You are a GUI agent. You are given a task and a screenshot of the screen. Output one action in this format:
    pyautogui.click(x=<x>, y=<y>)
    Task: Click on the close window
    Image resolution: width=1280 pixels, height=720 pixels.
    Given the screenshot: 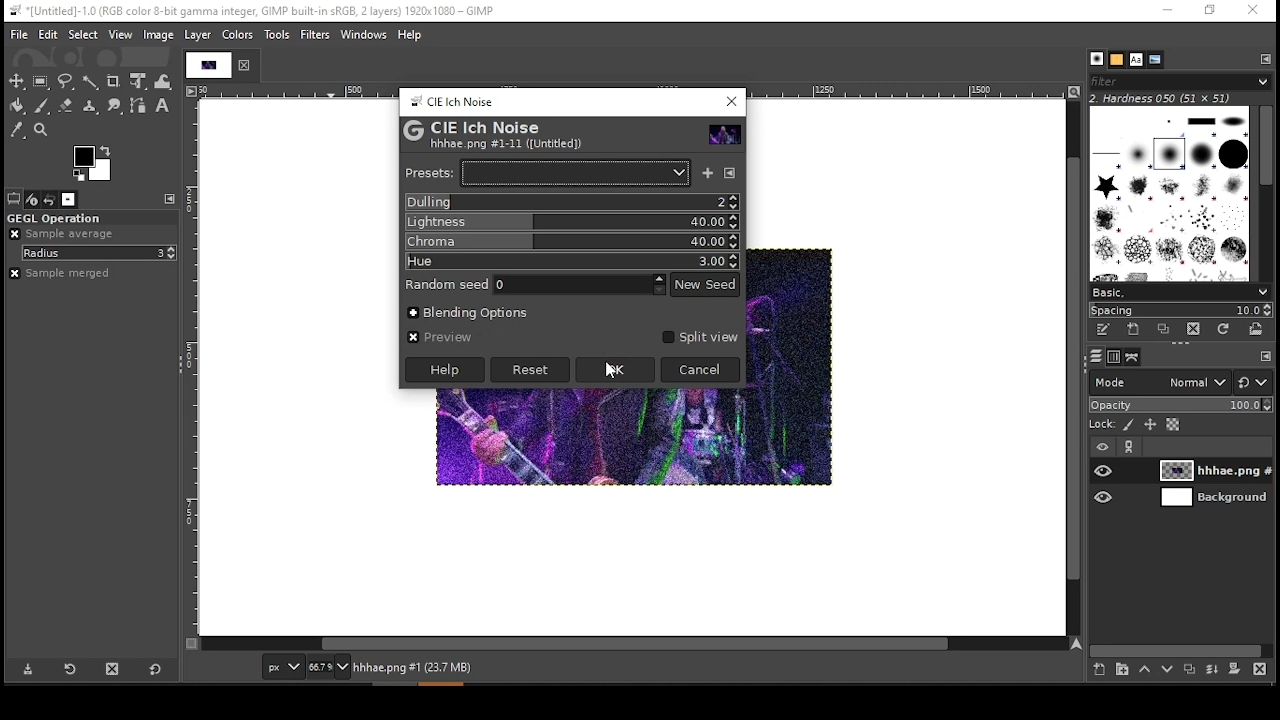 What is the action you would take?
    pyautogui.click(x=733, y=101)
    